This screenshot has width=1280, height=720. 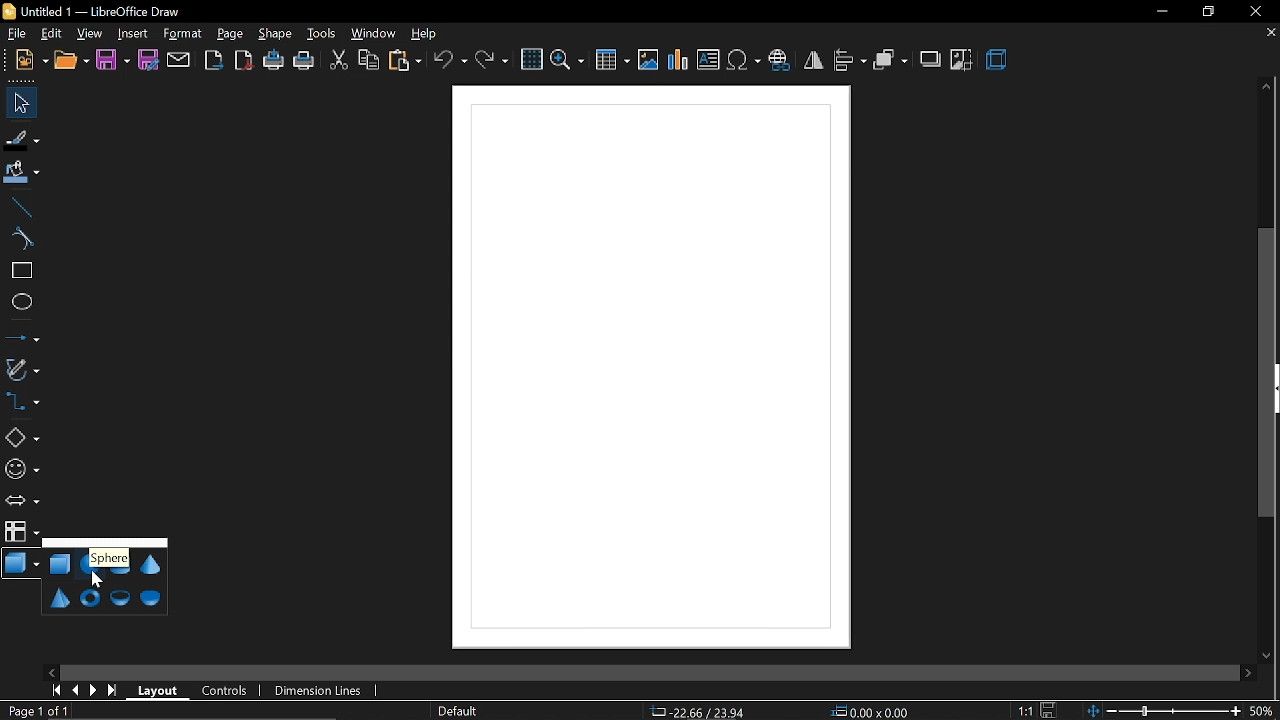 What do you see at coordinates (22, 141) in the screenshot?
I see `fill line` at bounding box center [22, 141].